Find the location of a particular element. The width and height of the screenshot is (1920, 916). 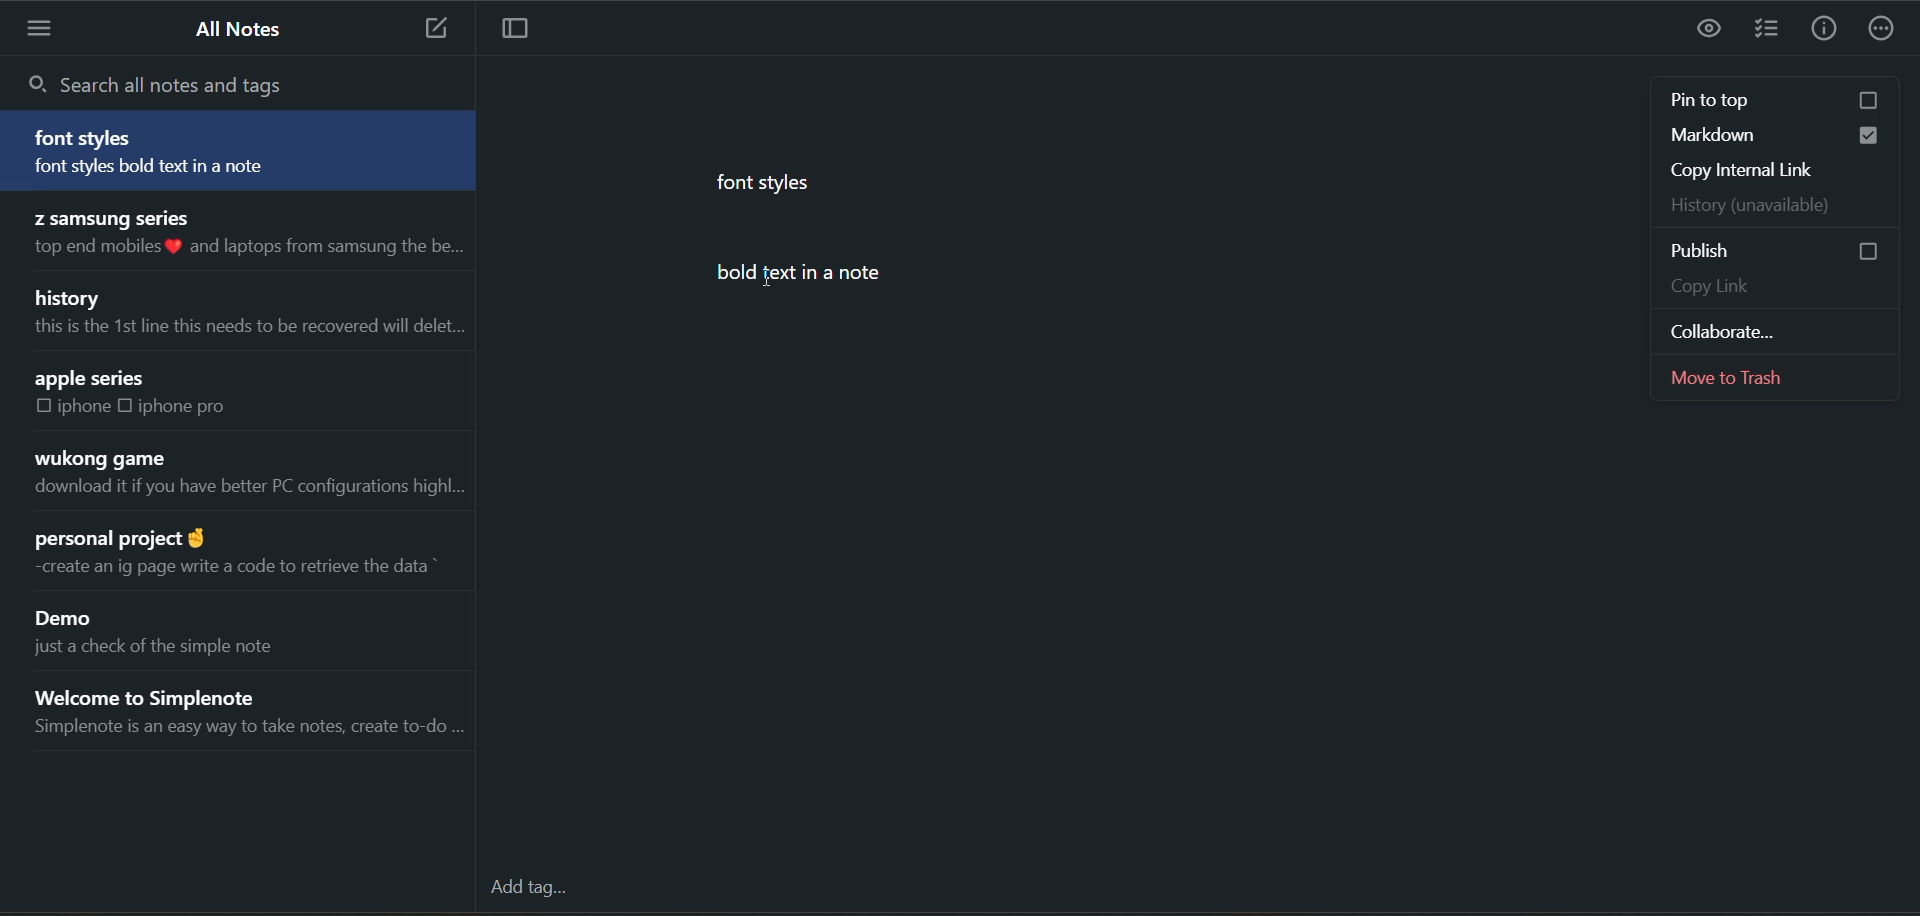

checkbox is located at coordinates (1853, 249).